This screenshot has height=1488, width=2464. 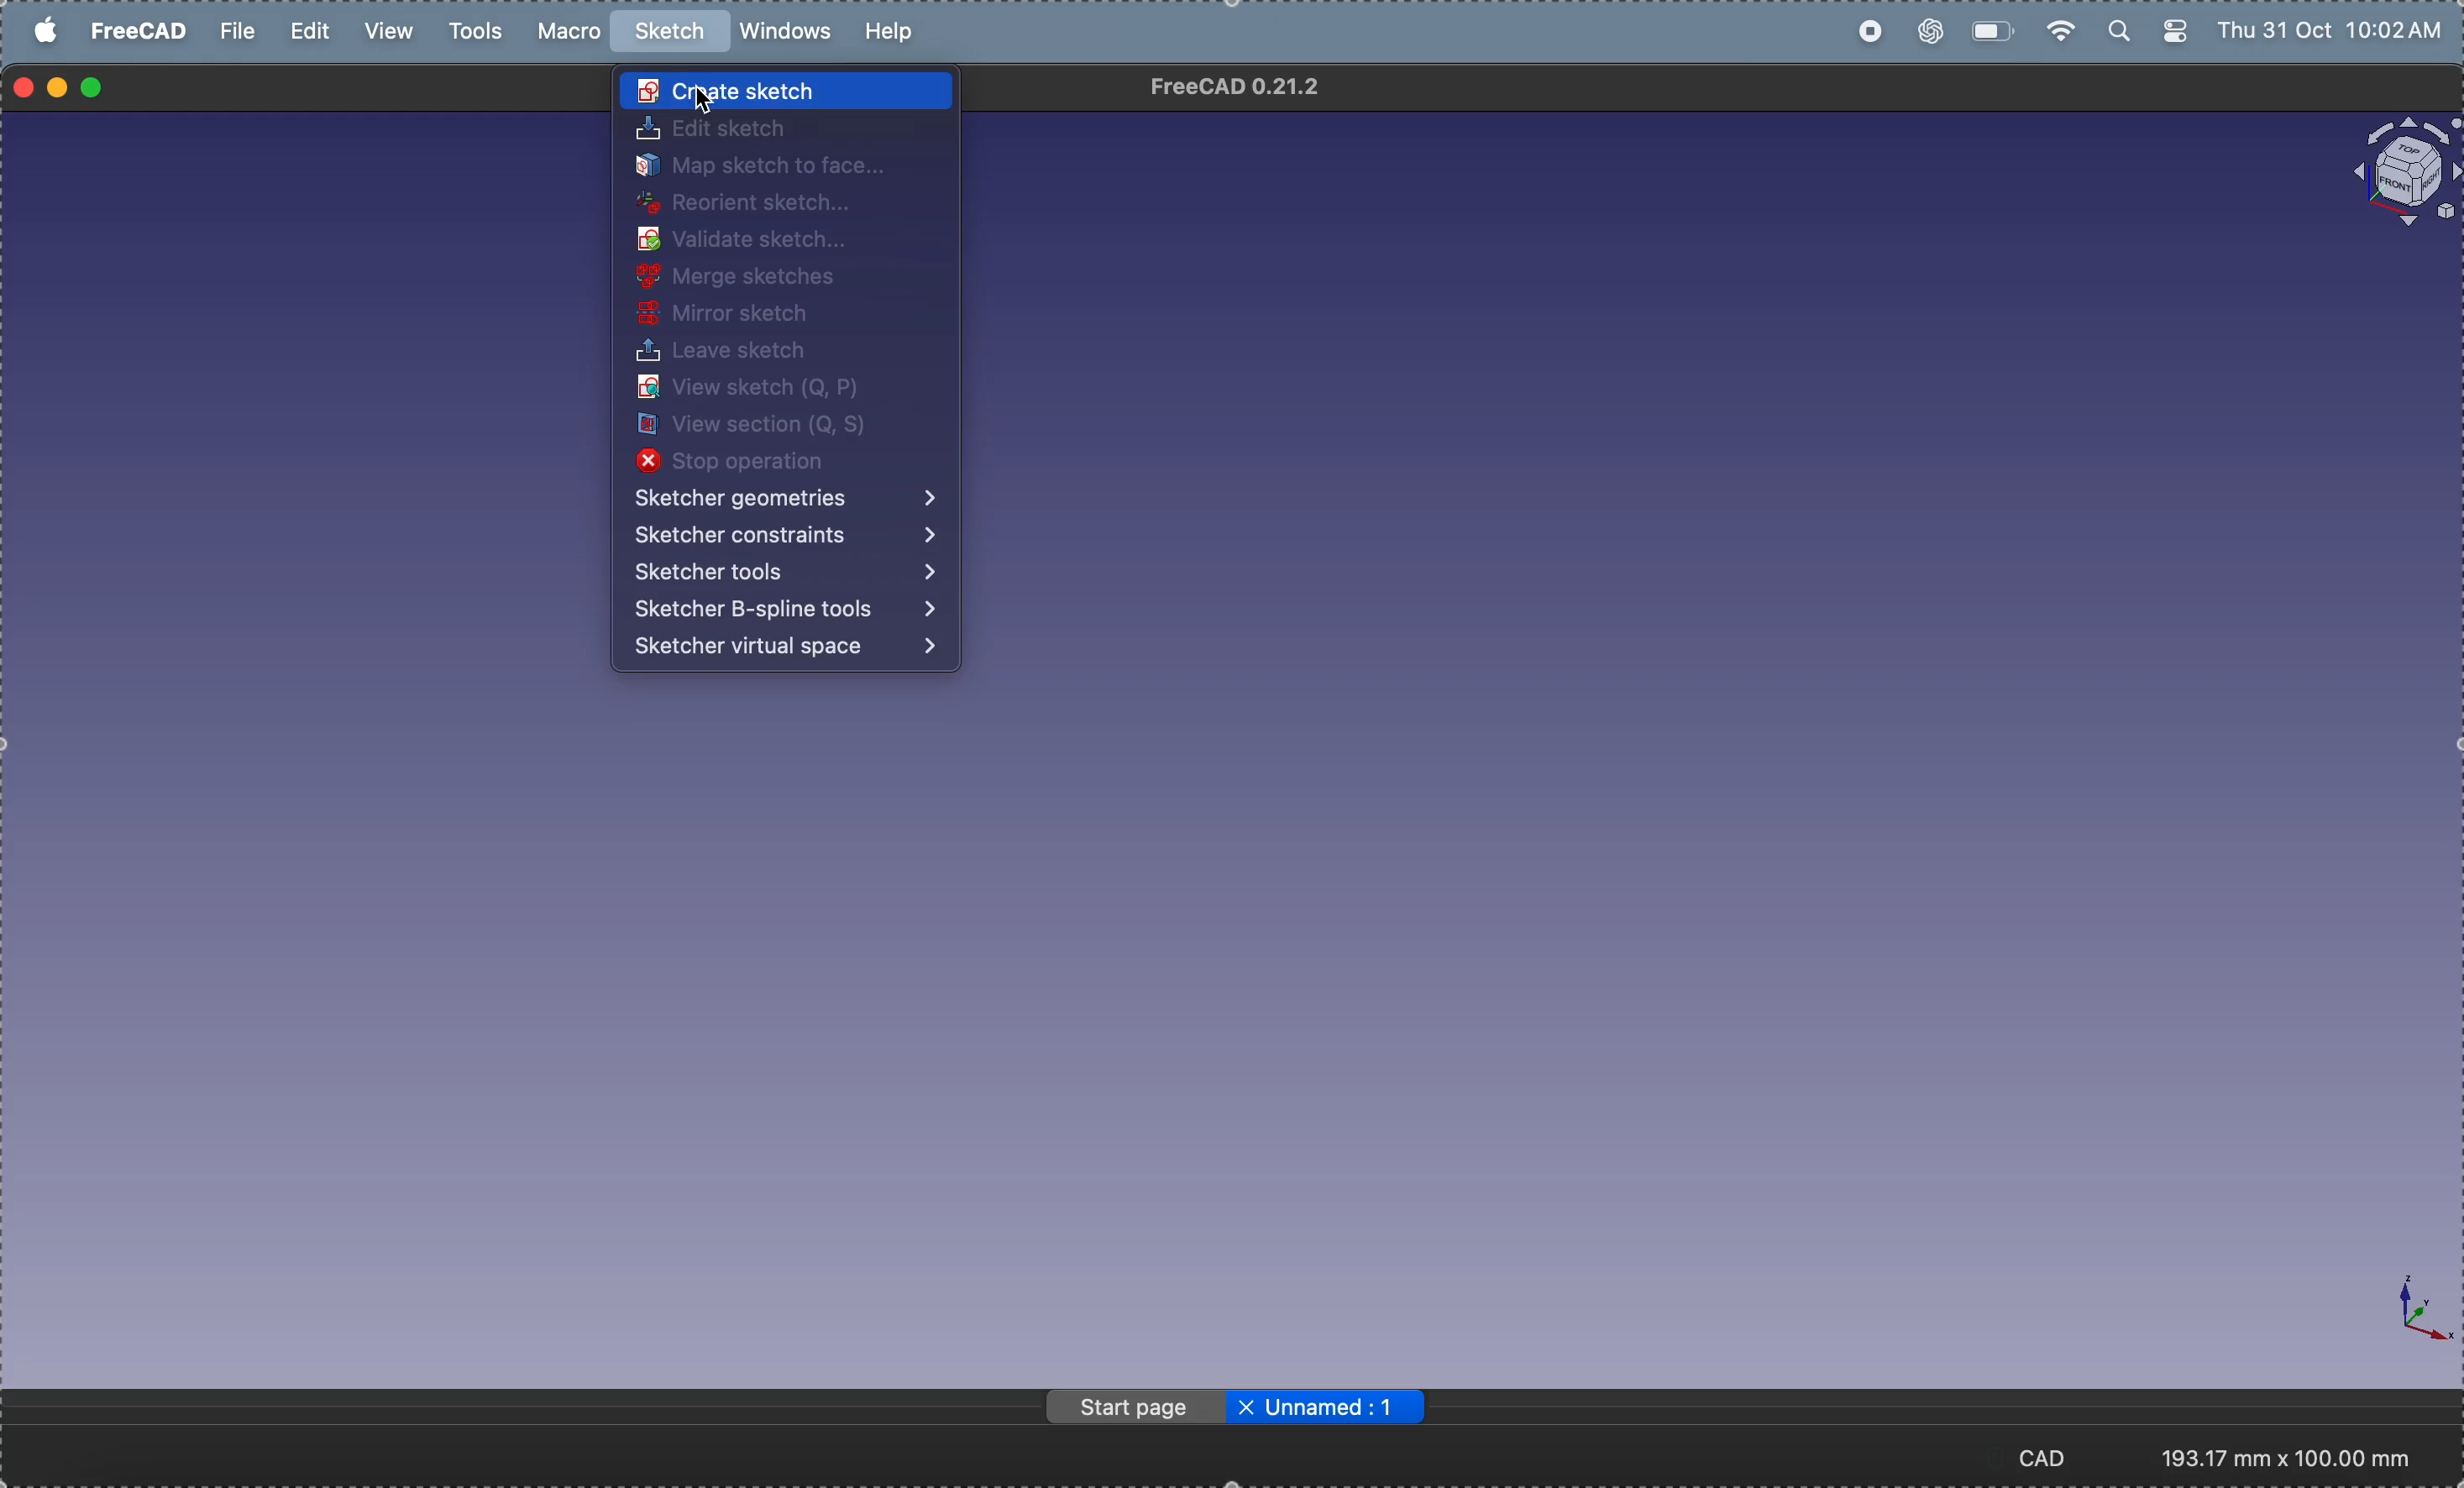 What do you see at coordinates (790, 646) in the screenshot?
I see `sketcher virtual space` at bounding box center [790, 646].